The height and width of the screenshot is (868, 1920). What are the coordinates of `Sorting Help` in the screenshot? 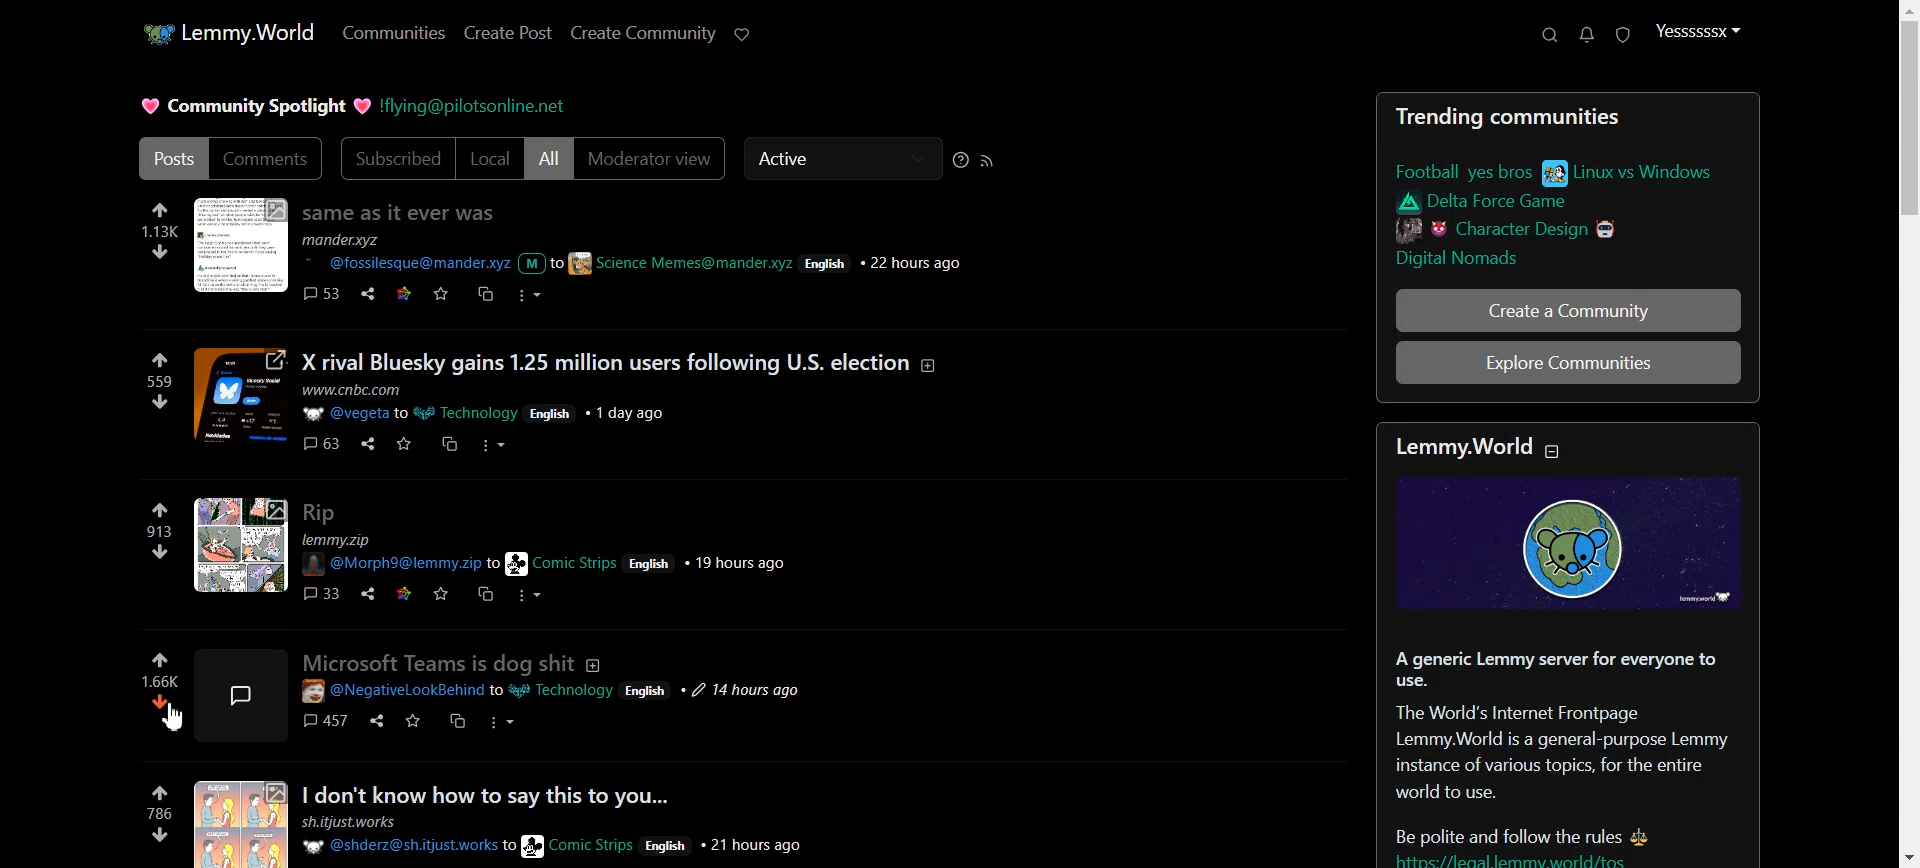 It's located at (963, 160).